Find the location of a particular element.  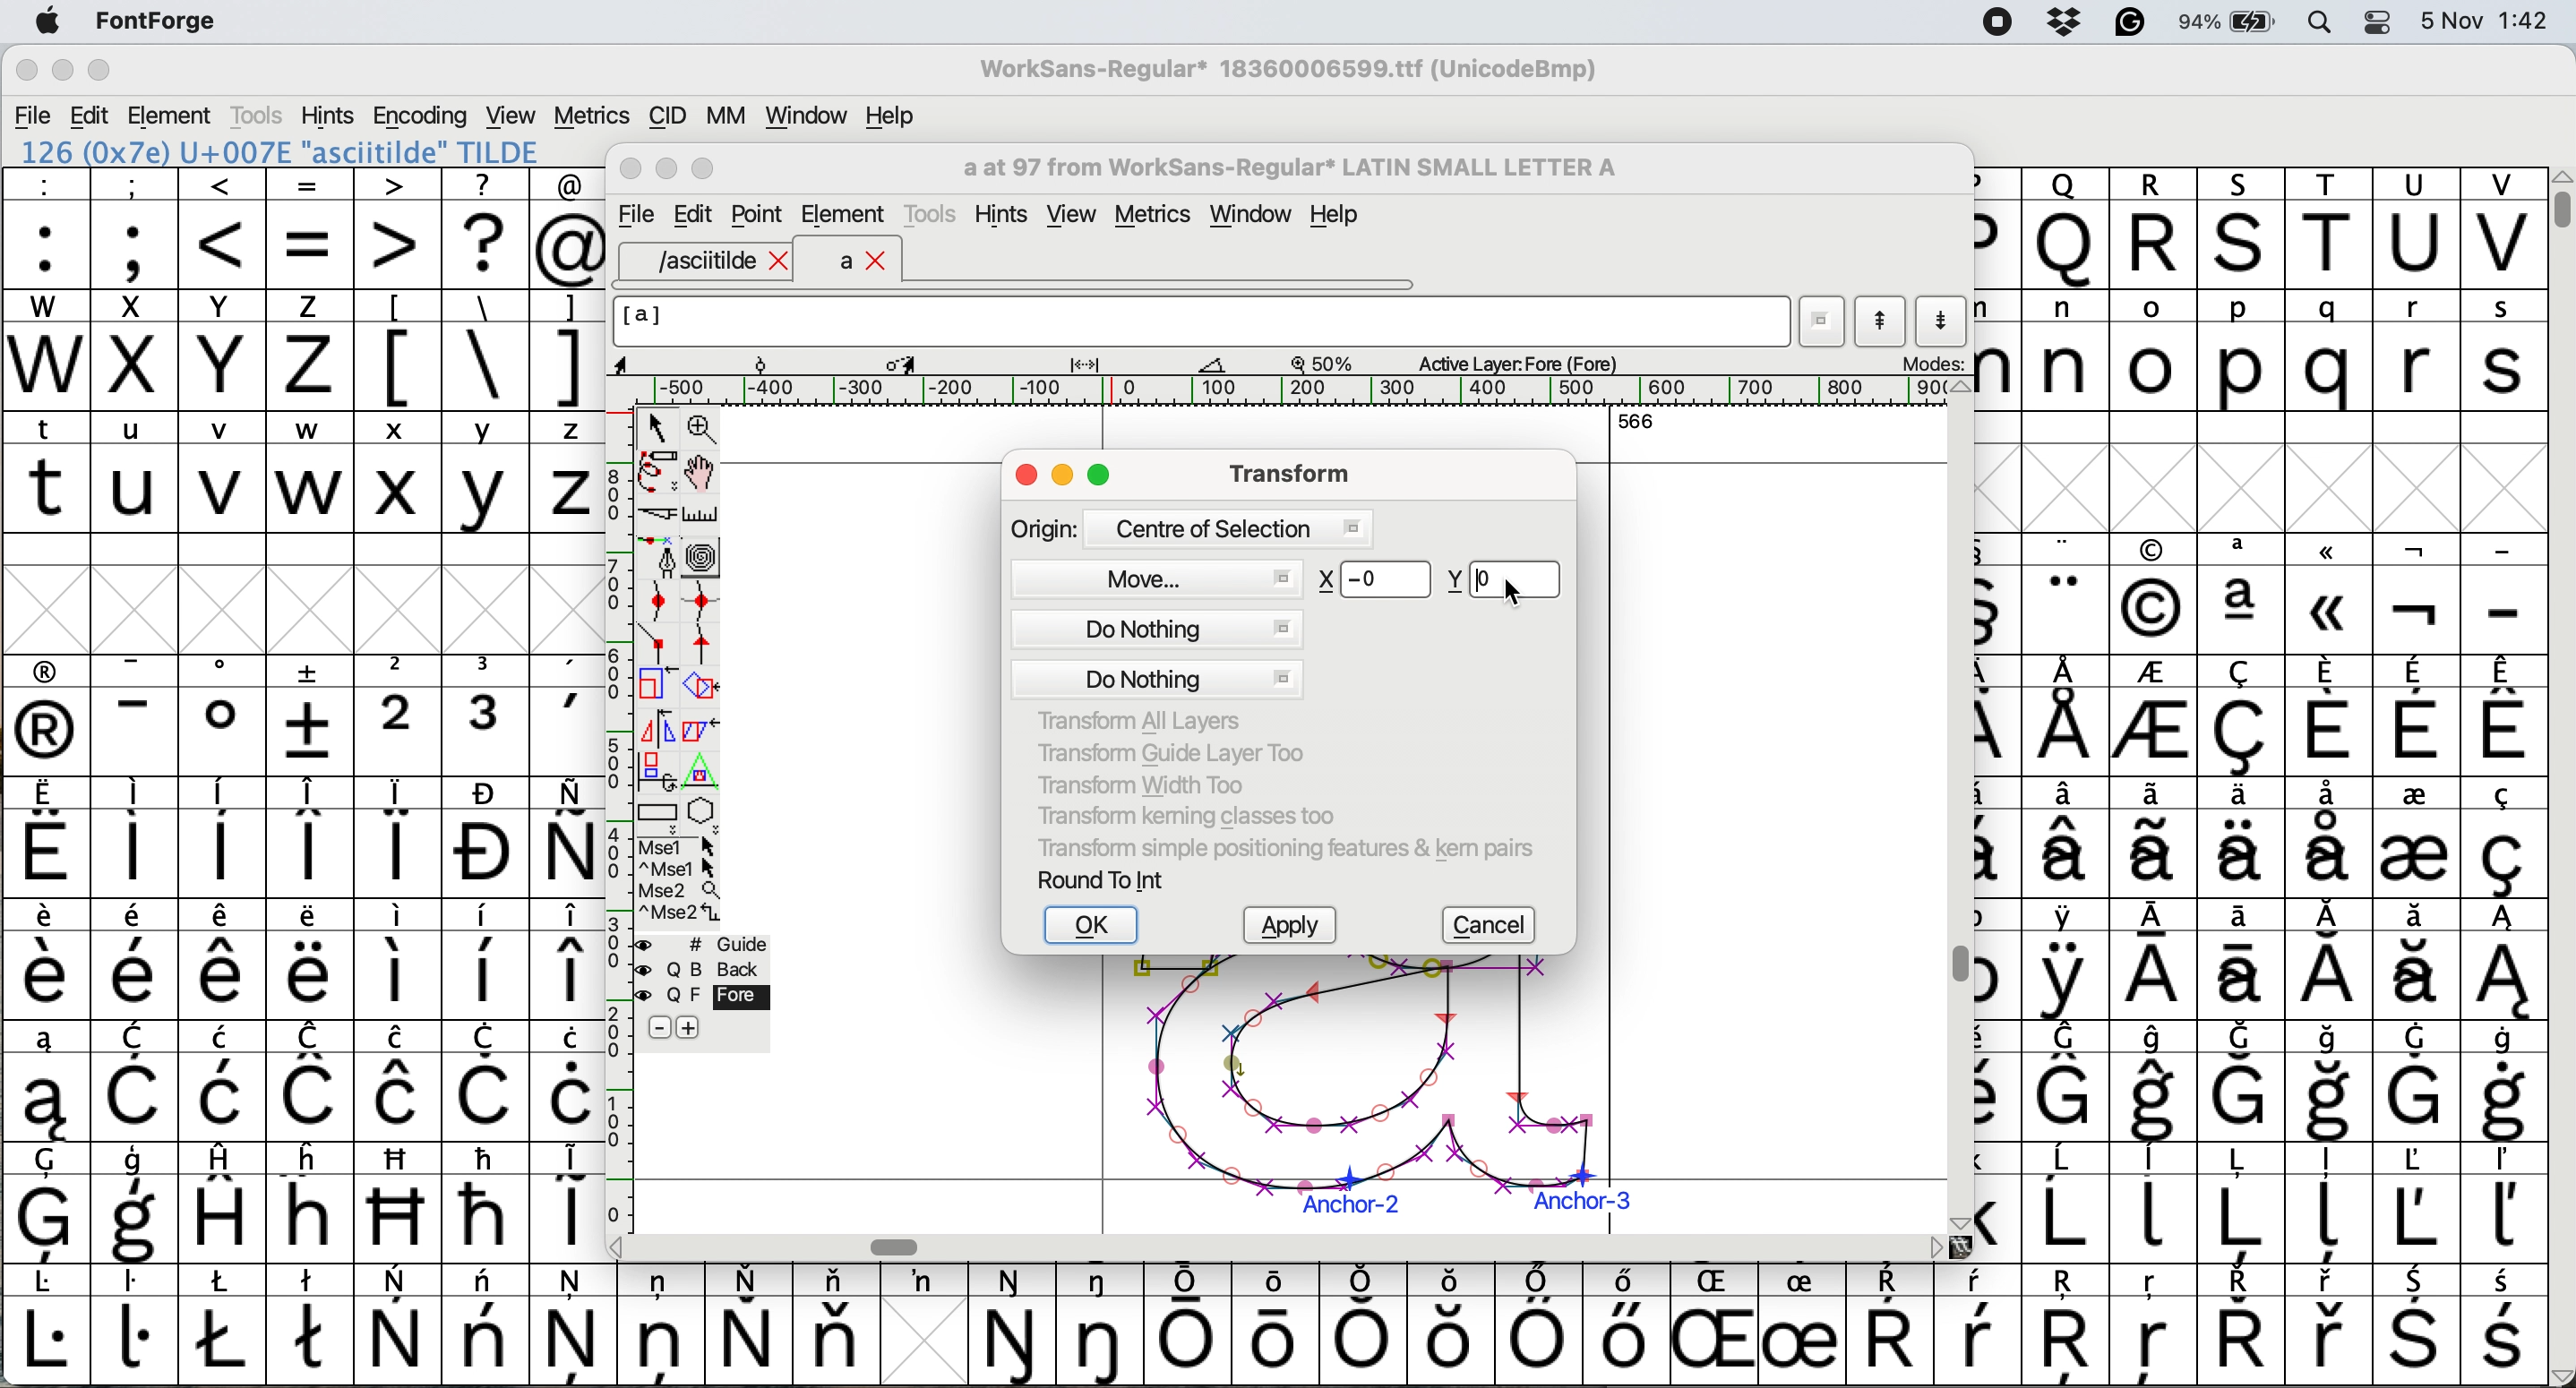

guide is located at coordinates (714, 941).